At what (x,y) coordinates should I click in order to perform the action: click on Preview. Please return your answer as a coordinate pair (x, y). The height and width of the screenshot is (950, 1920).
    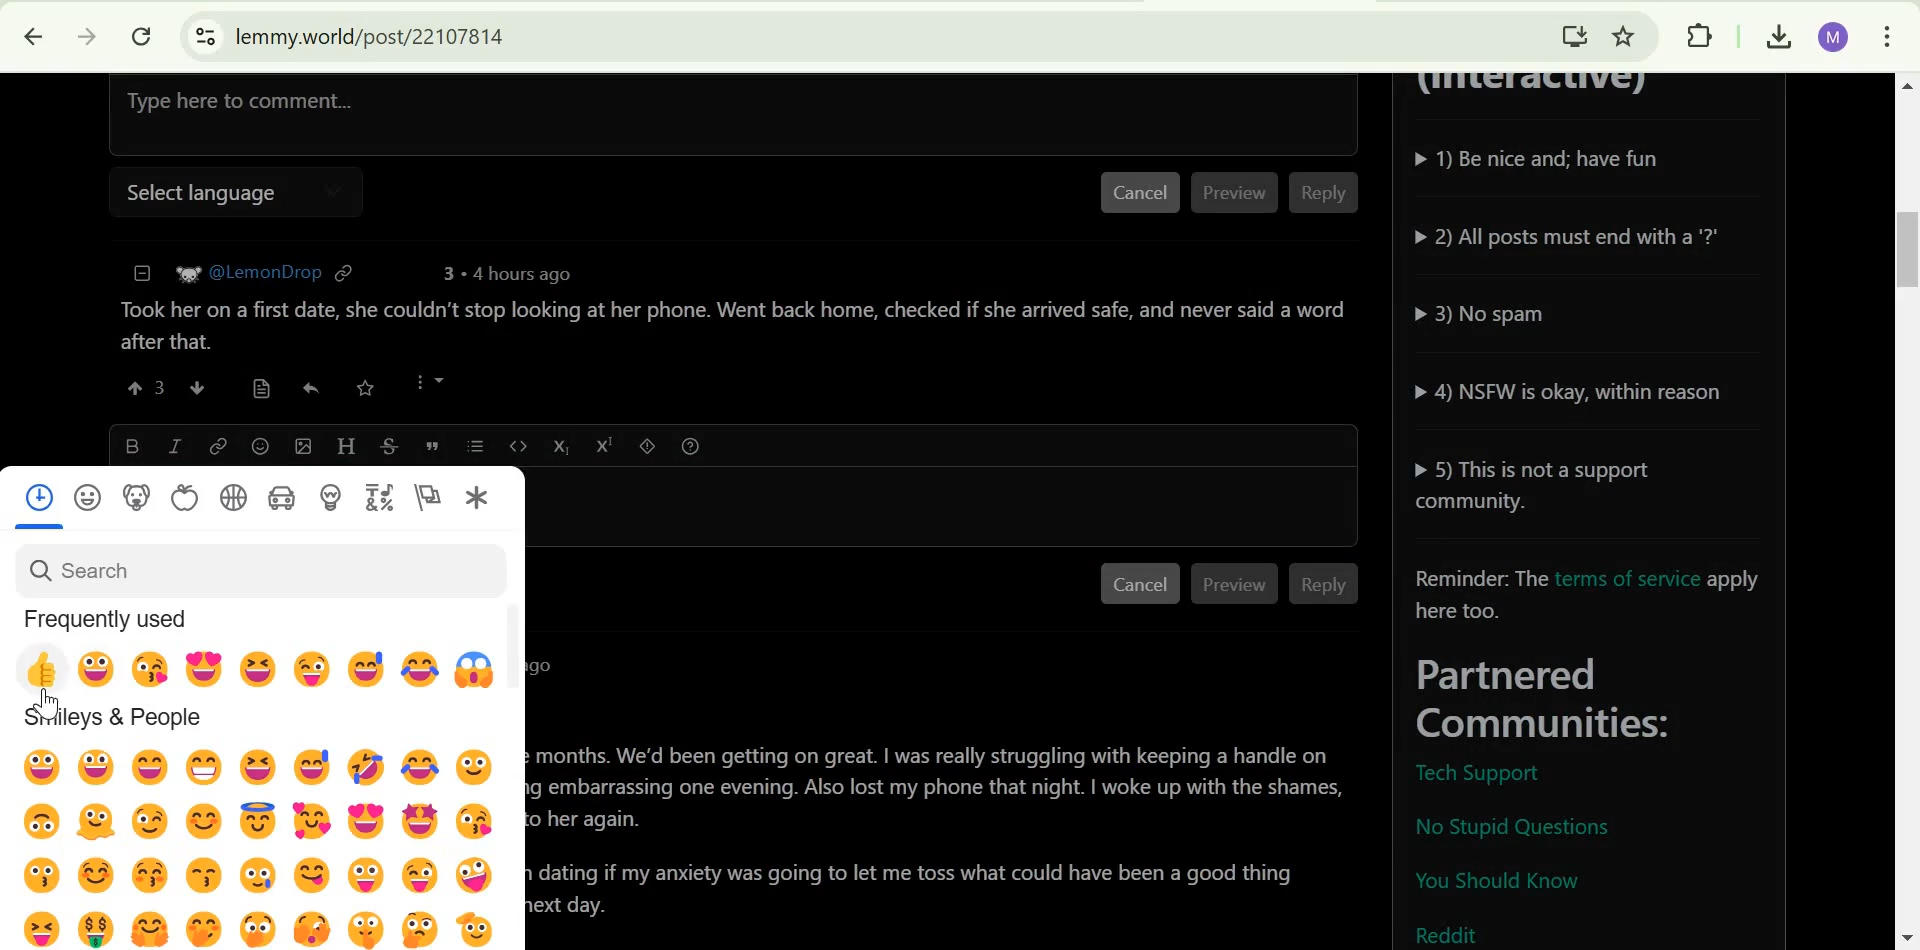
    Looking at the image, I should click on (1235, 194).